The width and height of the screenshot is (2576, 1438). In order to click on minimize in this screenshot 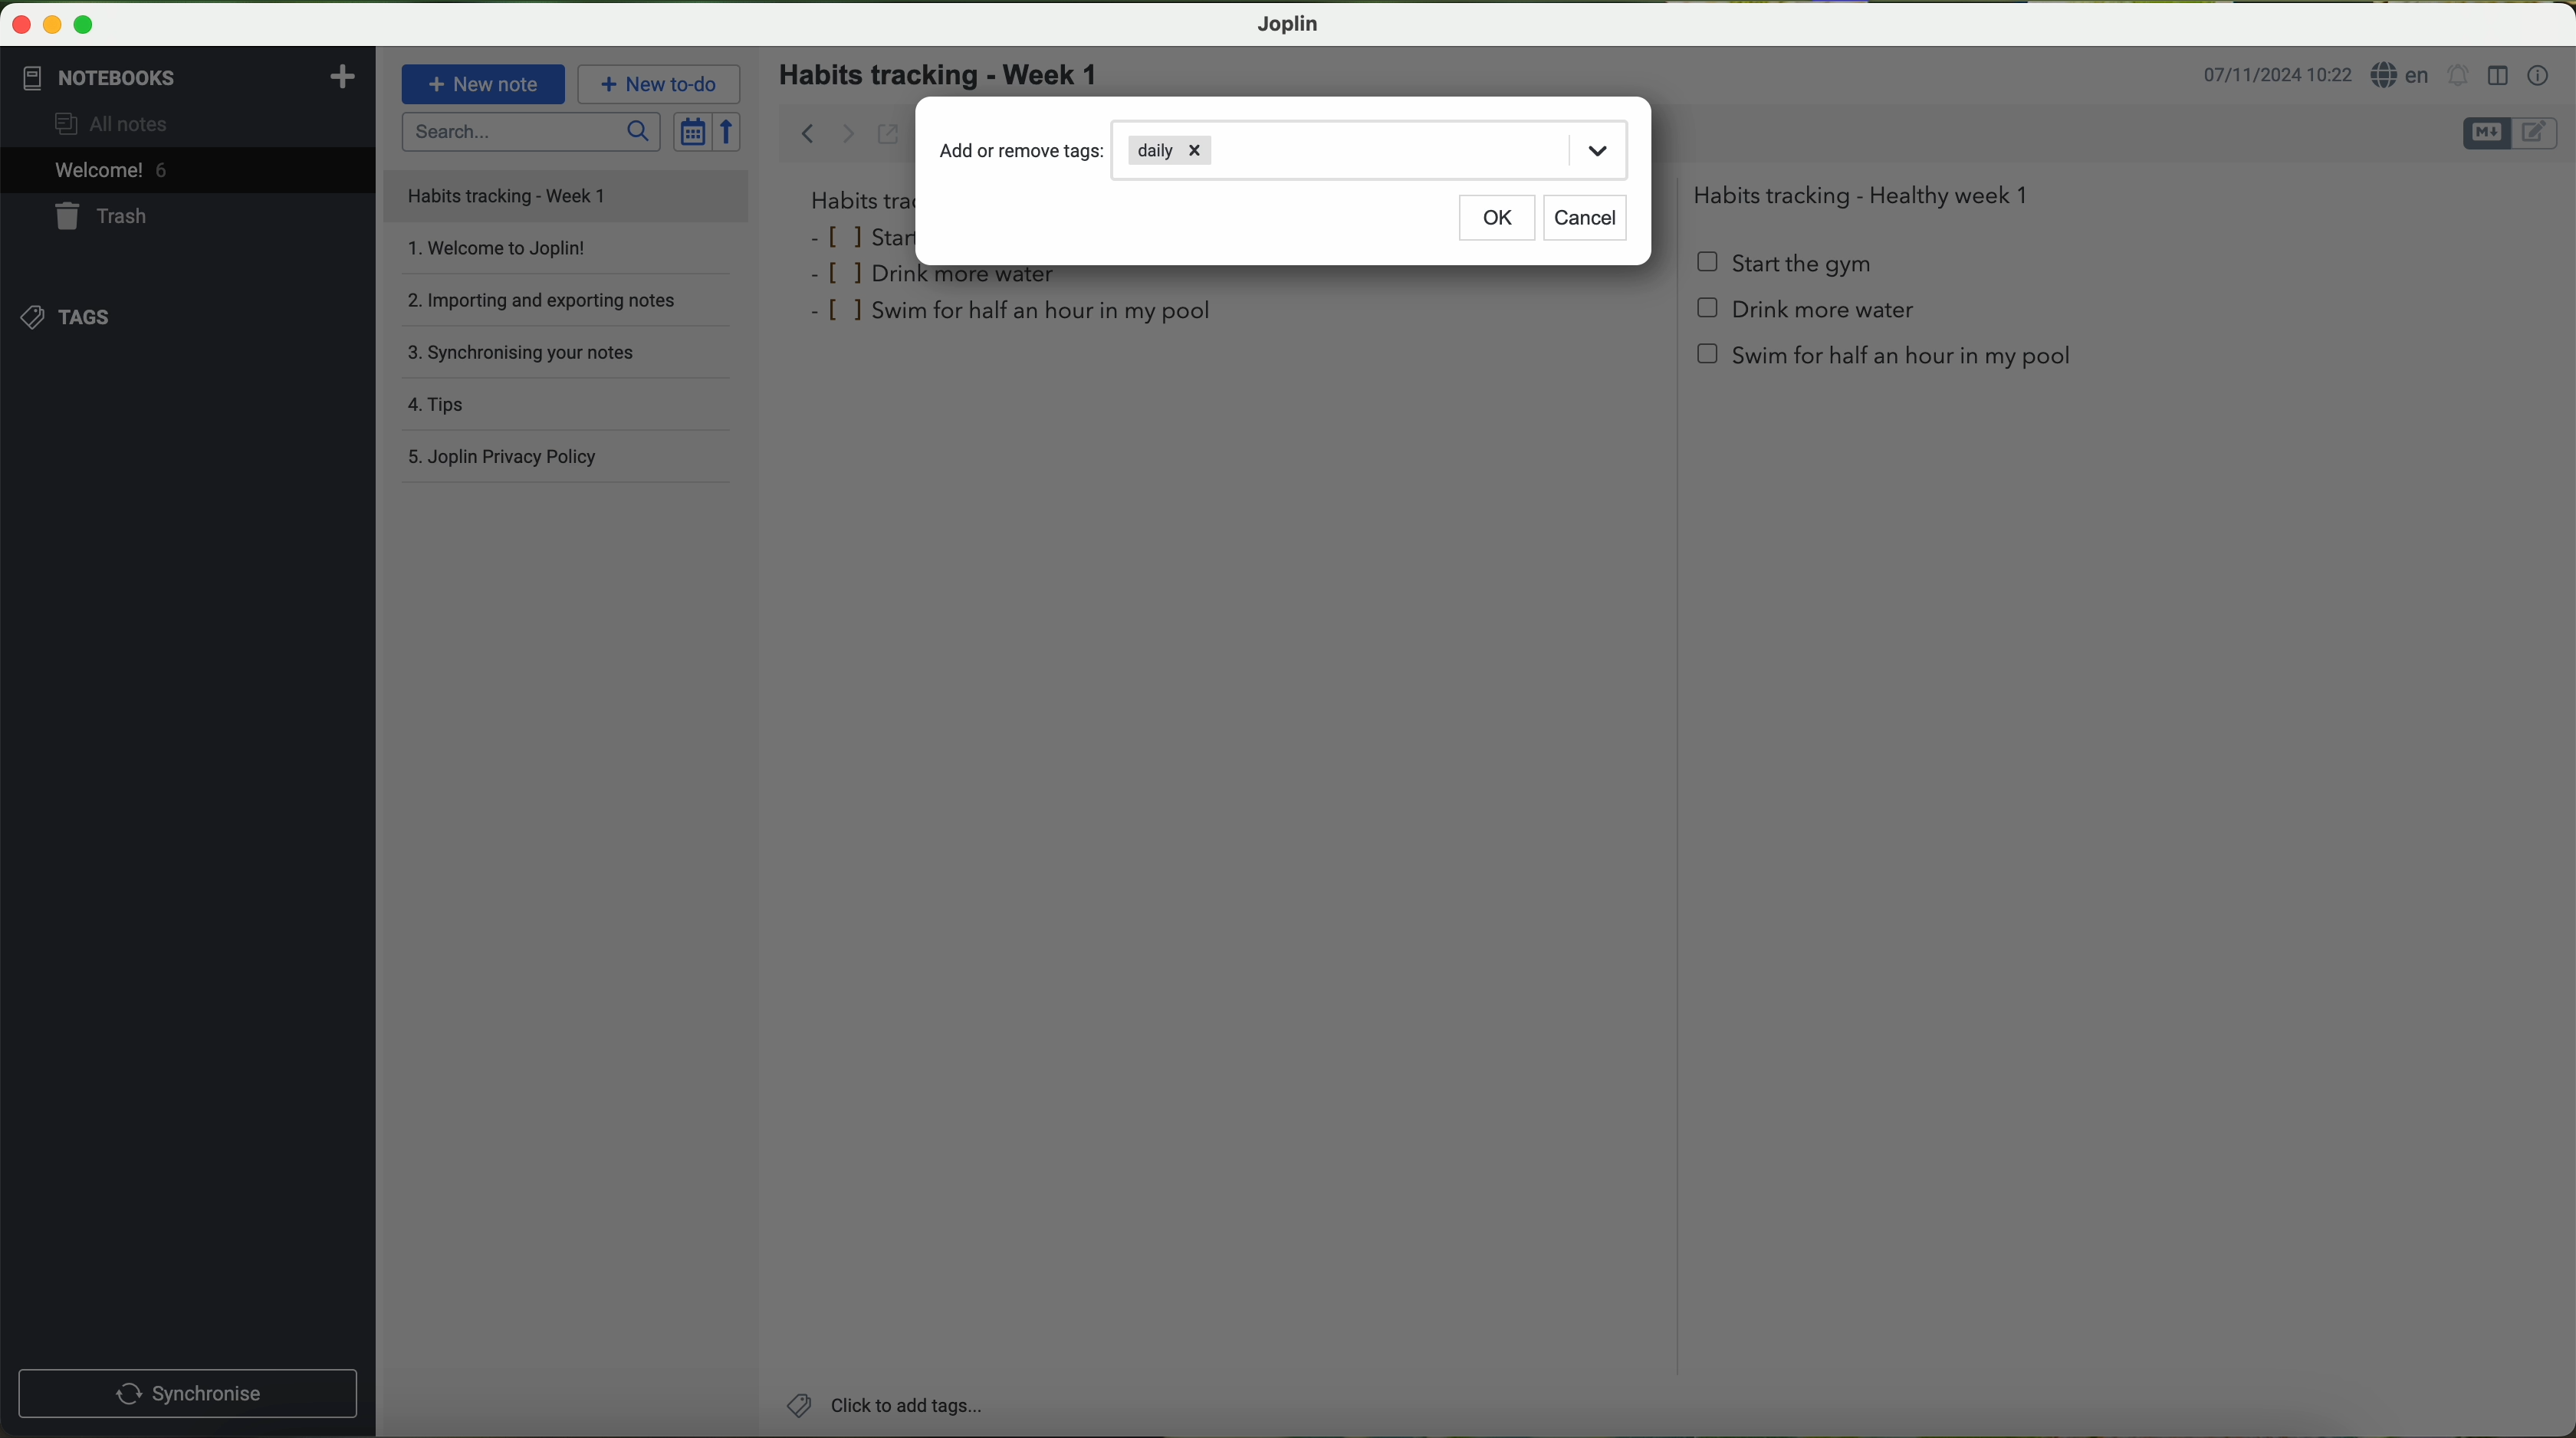, I will do `click(48, 23)`.